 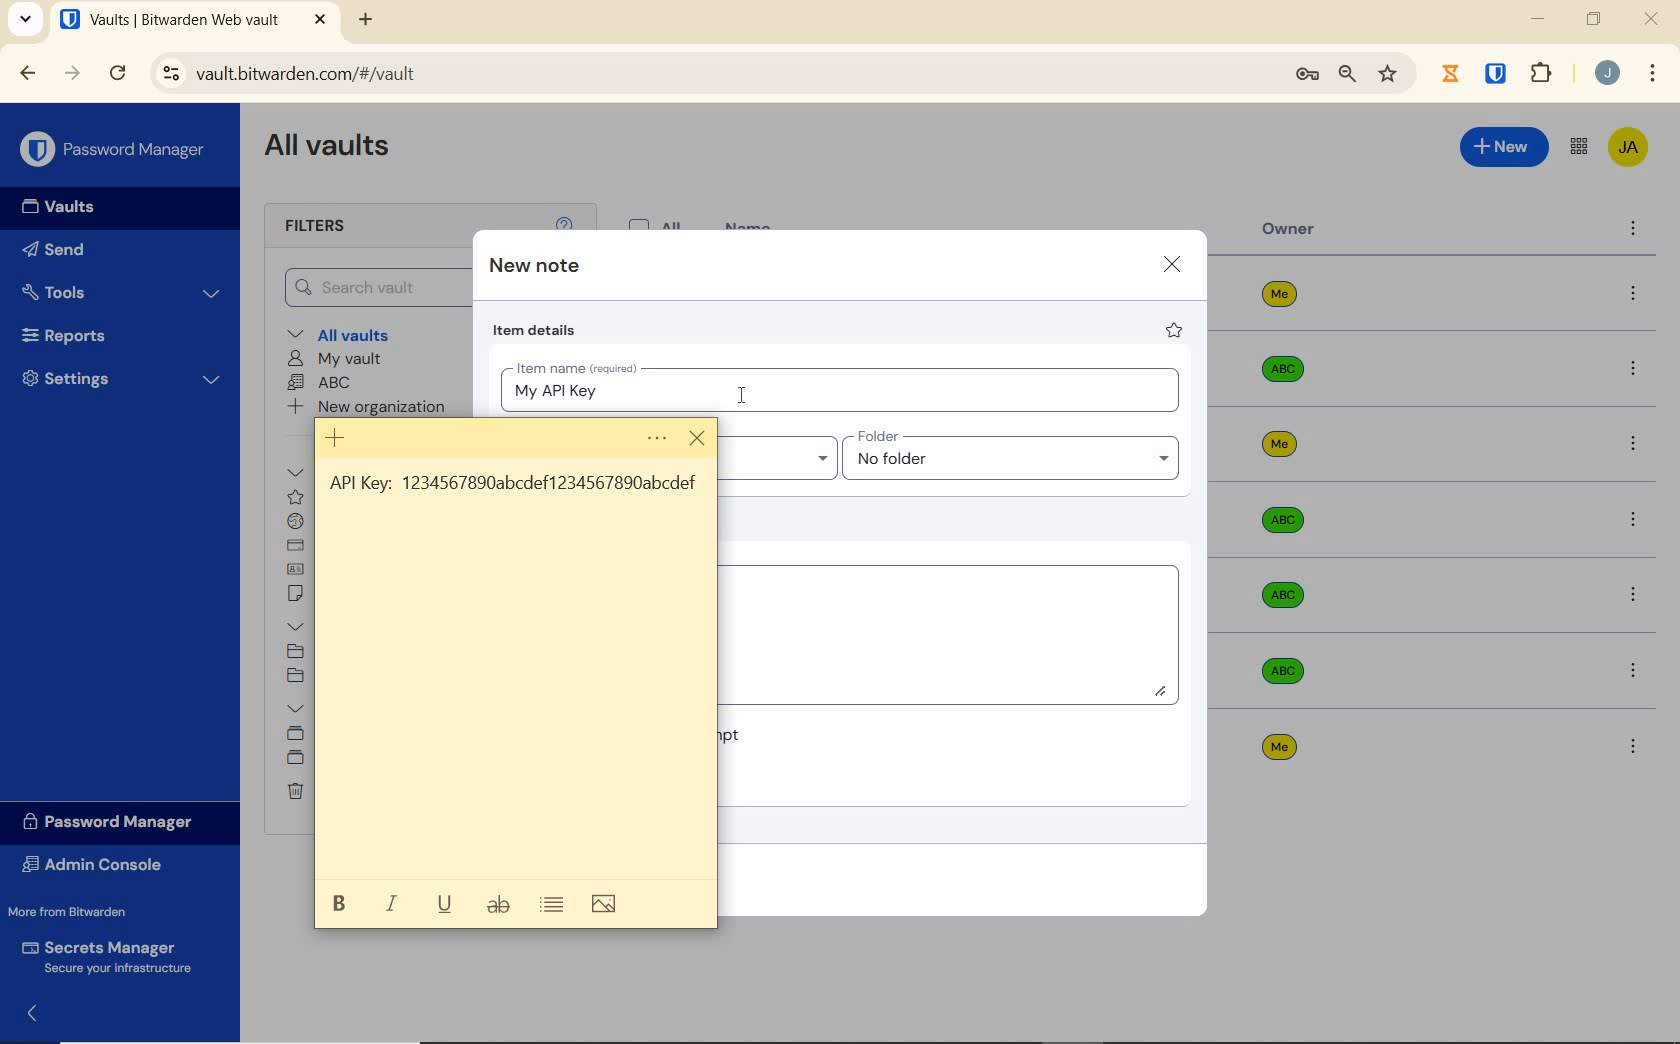 What do you see at coordinates (333, 436) in the screenshot?
I see `New note` at bounding box center [333, 436].